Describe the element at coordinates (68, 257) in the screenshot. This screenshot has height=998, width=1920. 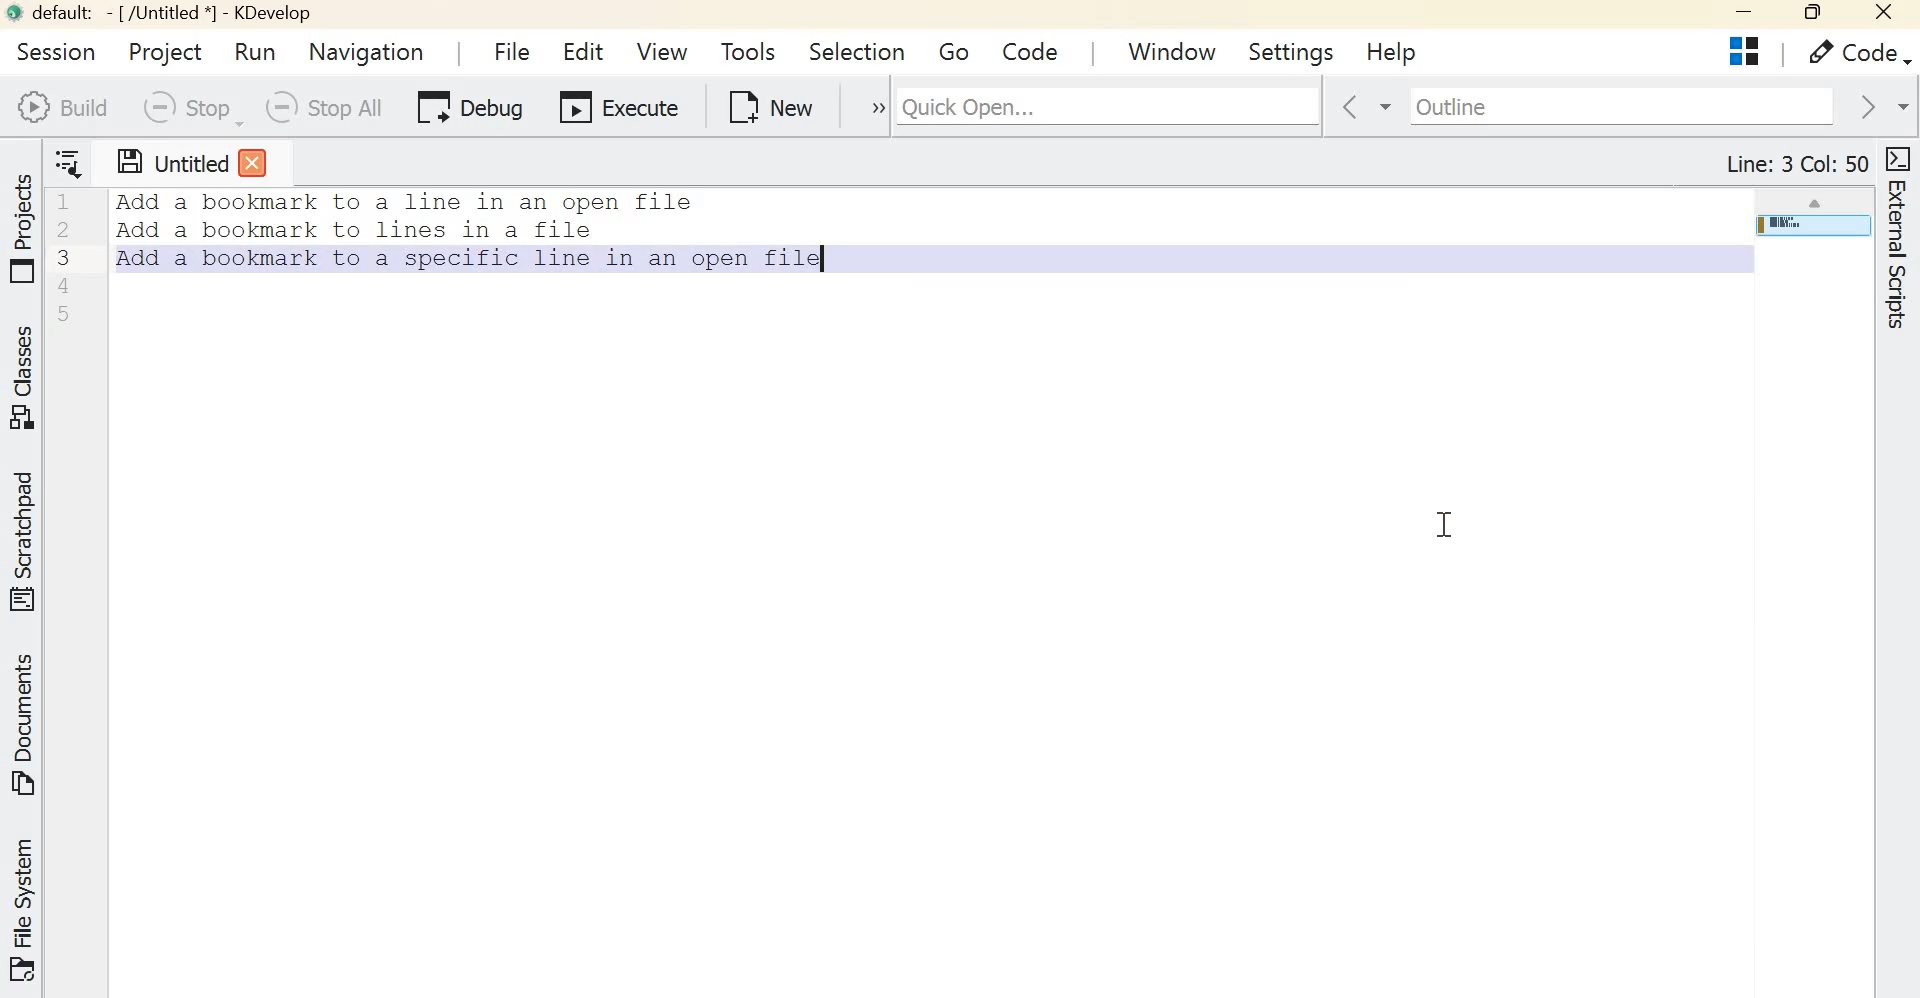
I see `Line numbers` at that location.